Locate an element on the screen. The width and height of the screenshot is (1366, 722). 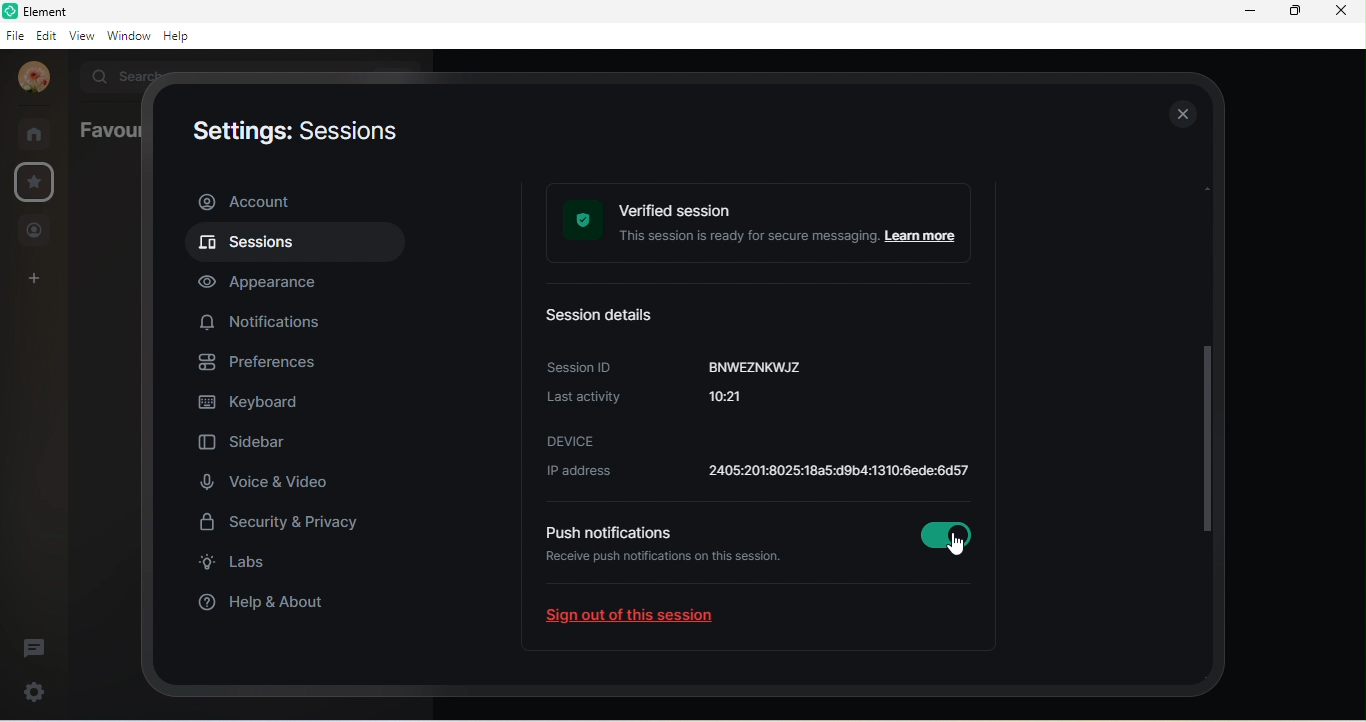
labs is located at coordinates (241, 565).